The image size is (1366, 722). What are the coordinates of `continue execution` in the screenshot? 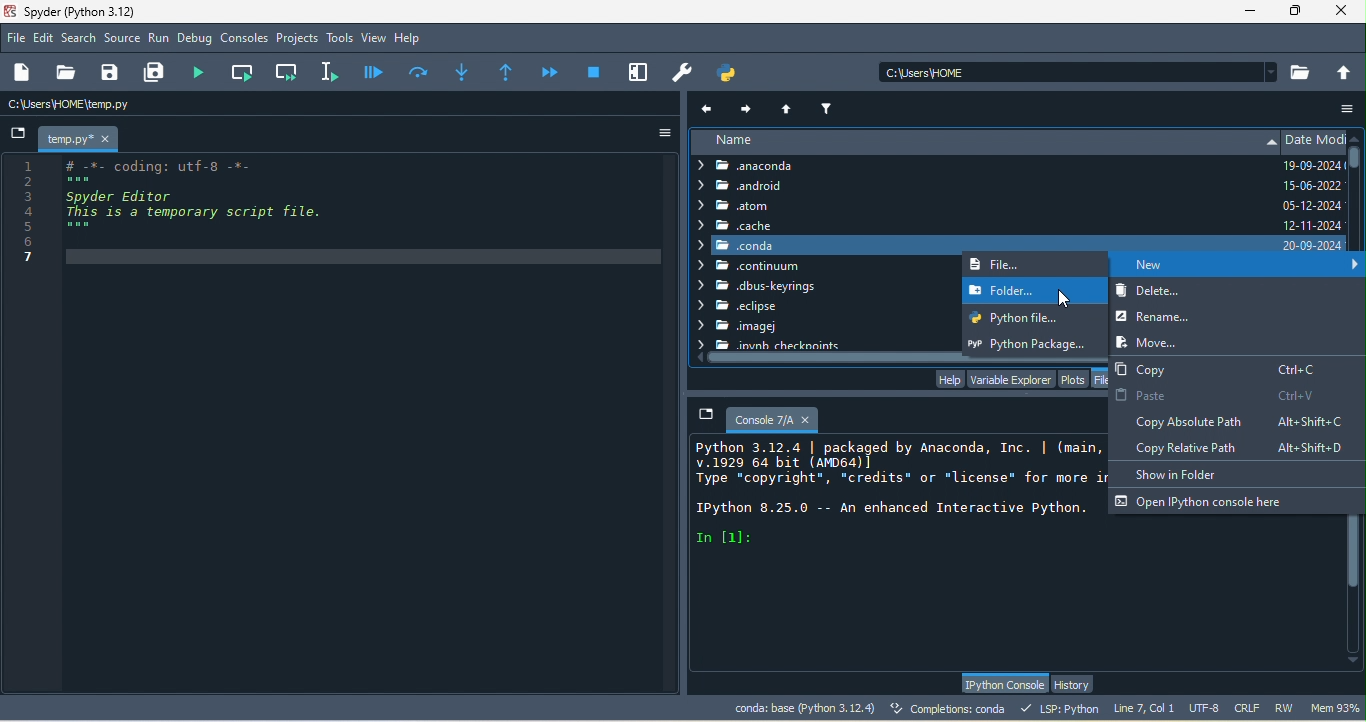 It's located at (552, 72).